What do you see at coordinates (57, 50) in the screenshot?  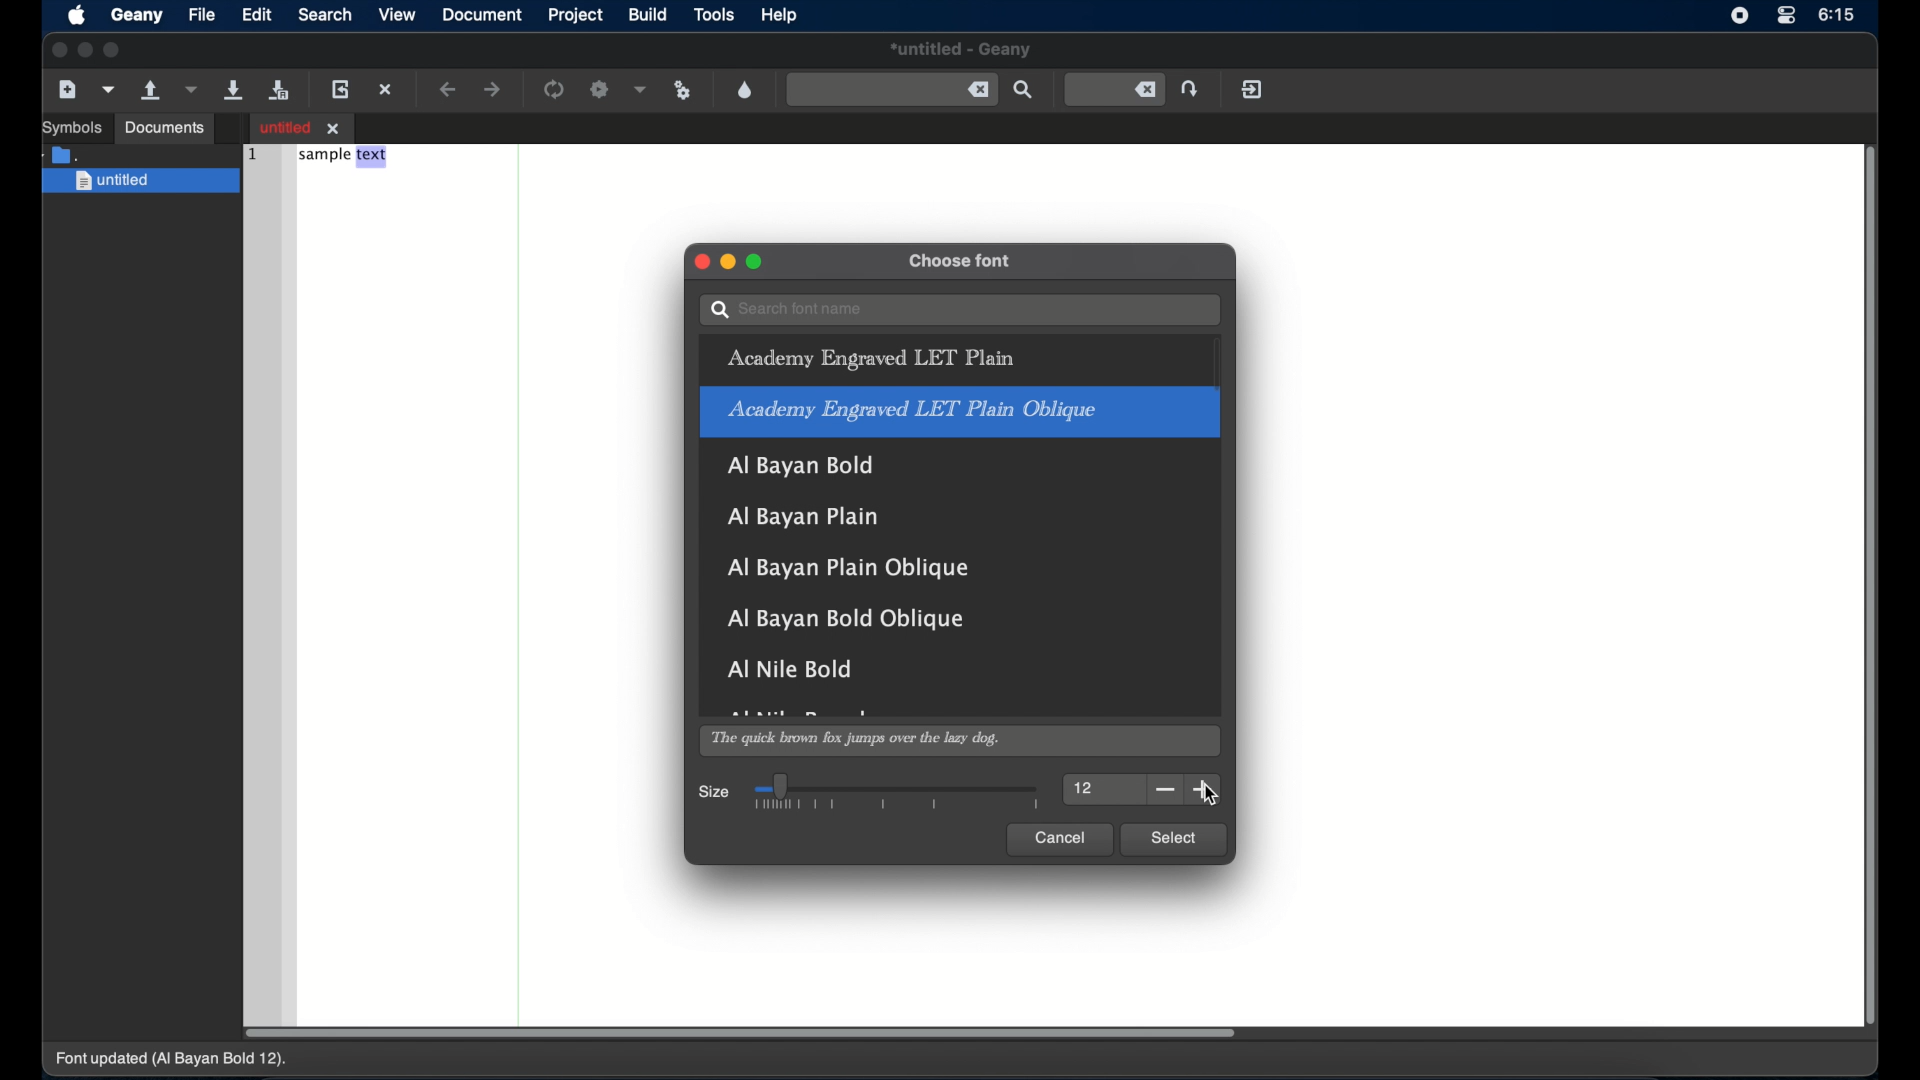 I see `close` at bounding box center [57, 50].